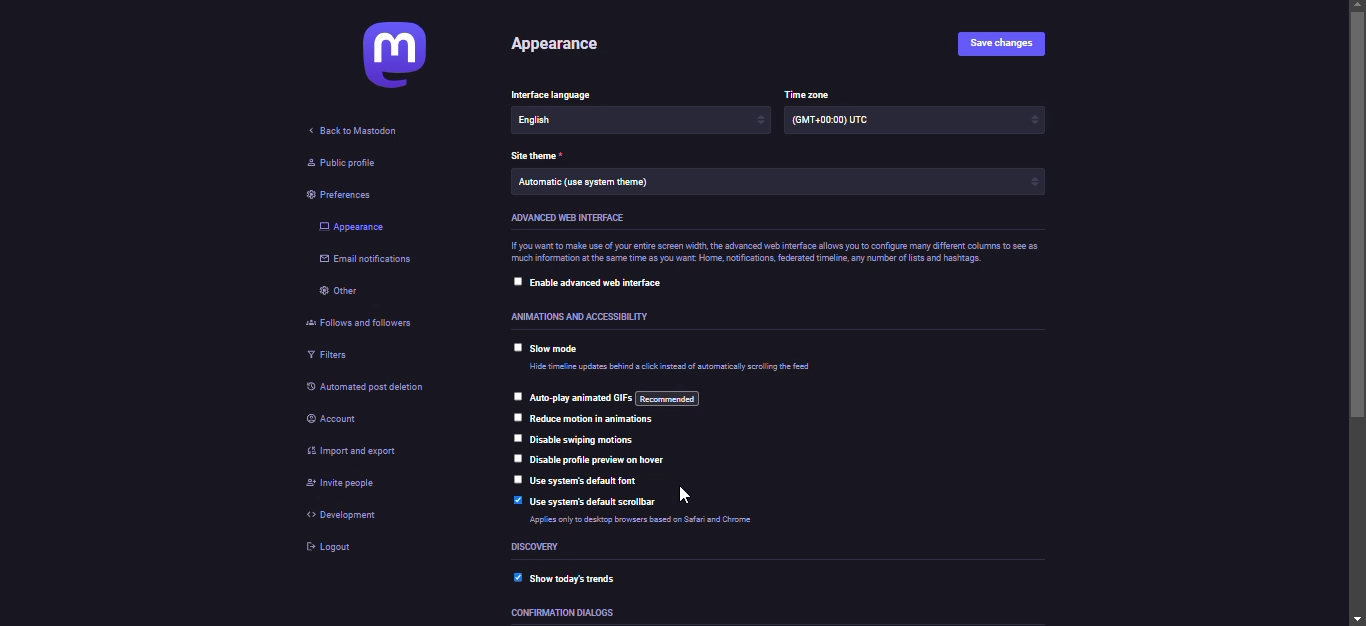 This screenshot has height=626, width=1366. What do you see at coordinates (608, 459) in the screenshot?
I see `disable profile preview on hover` at bounding box center [608, 459].